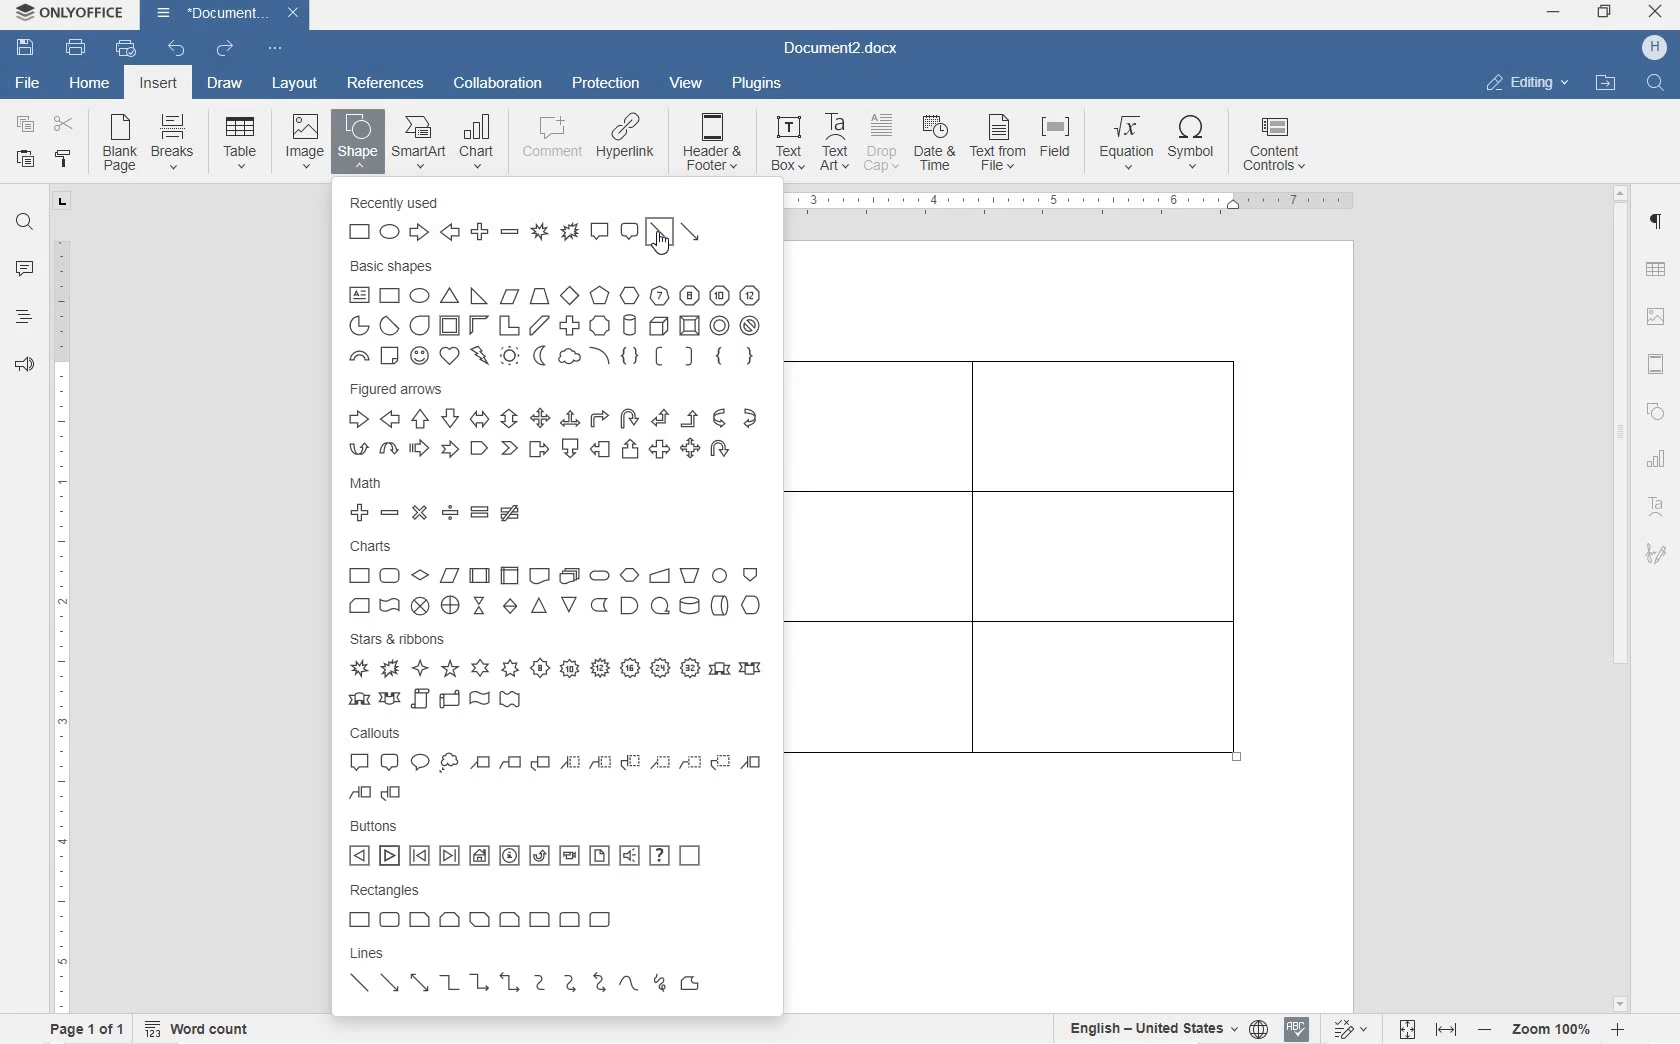 This screenshot has width=1680, height=1044. What do you see at coordinates (539, 499) in the screenshot?
I see `math` at bounding box center [539, 499].